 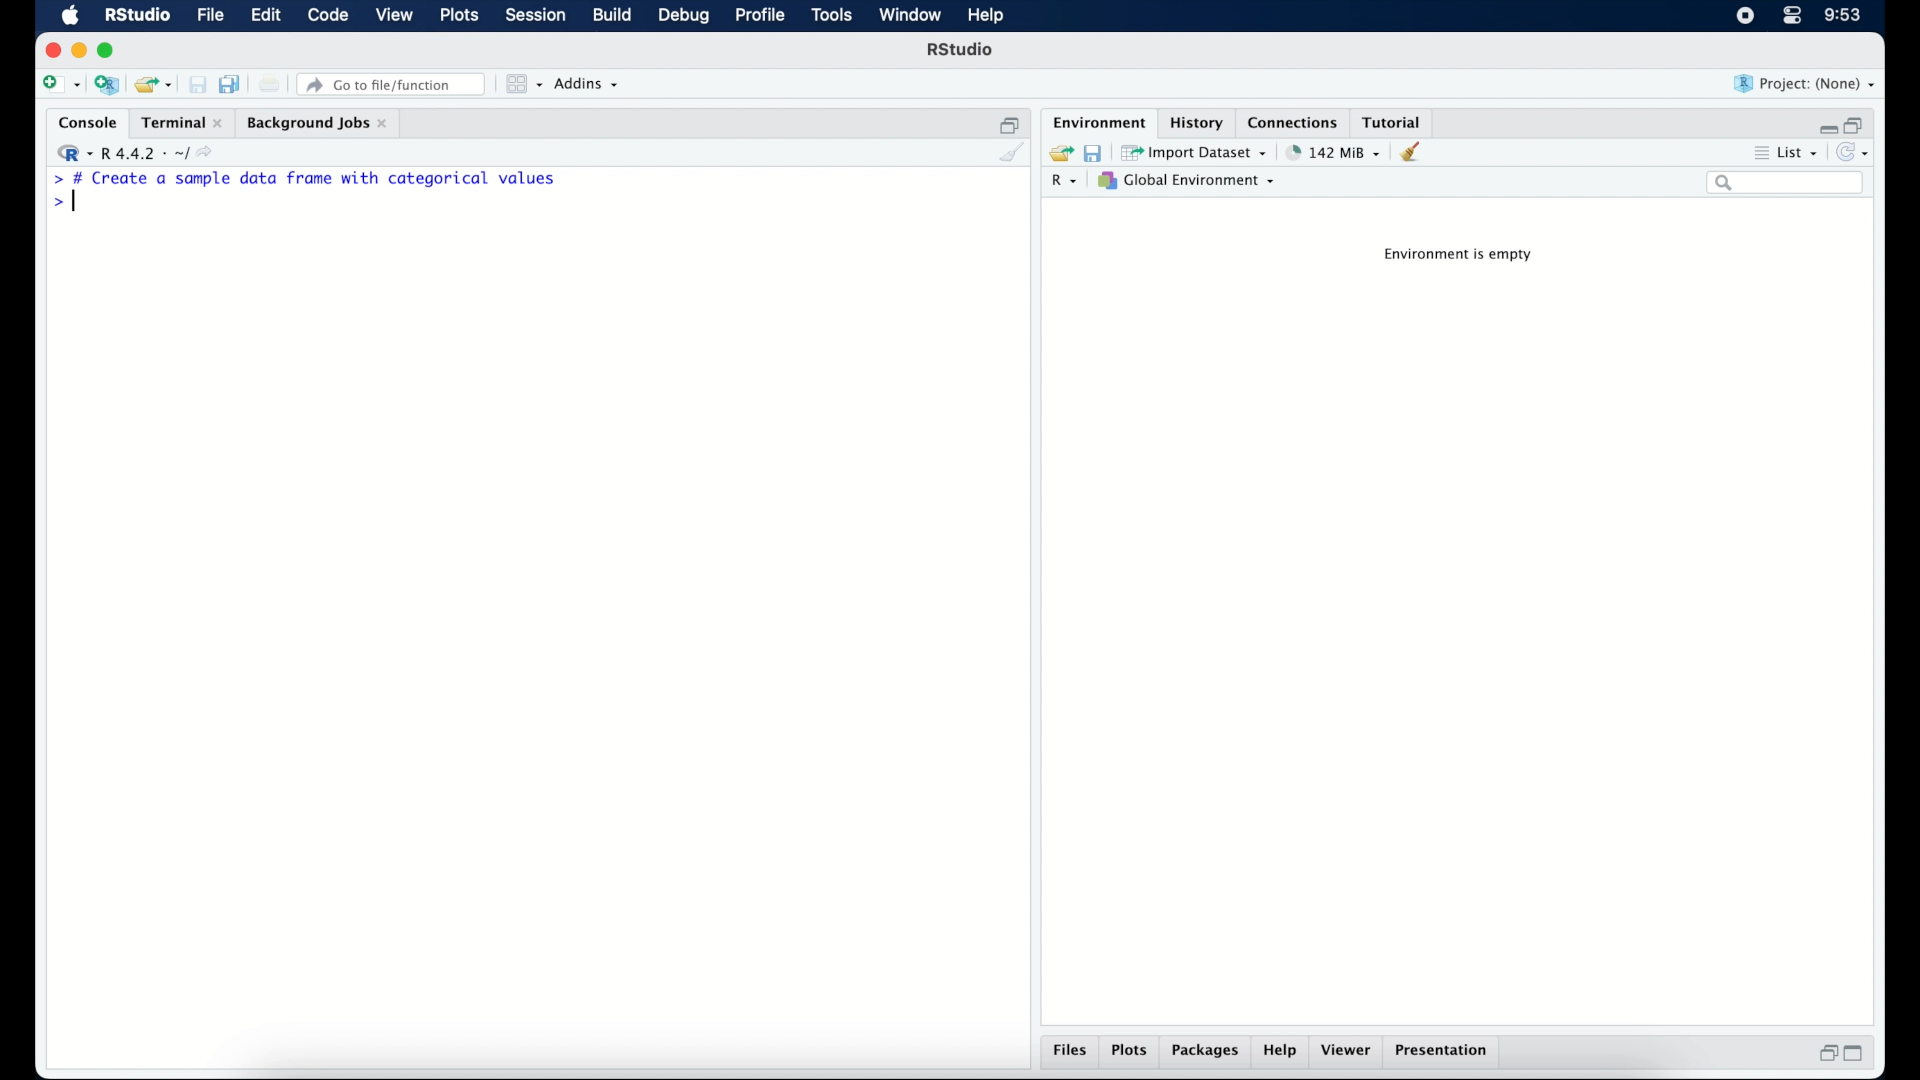 I want to click on > # Create a sample data frame with categorical values|, so click(x=332, y=177).